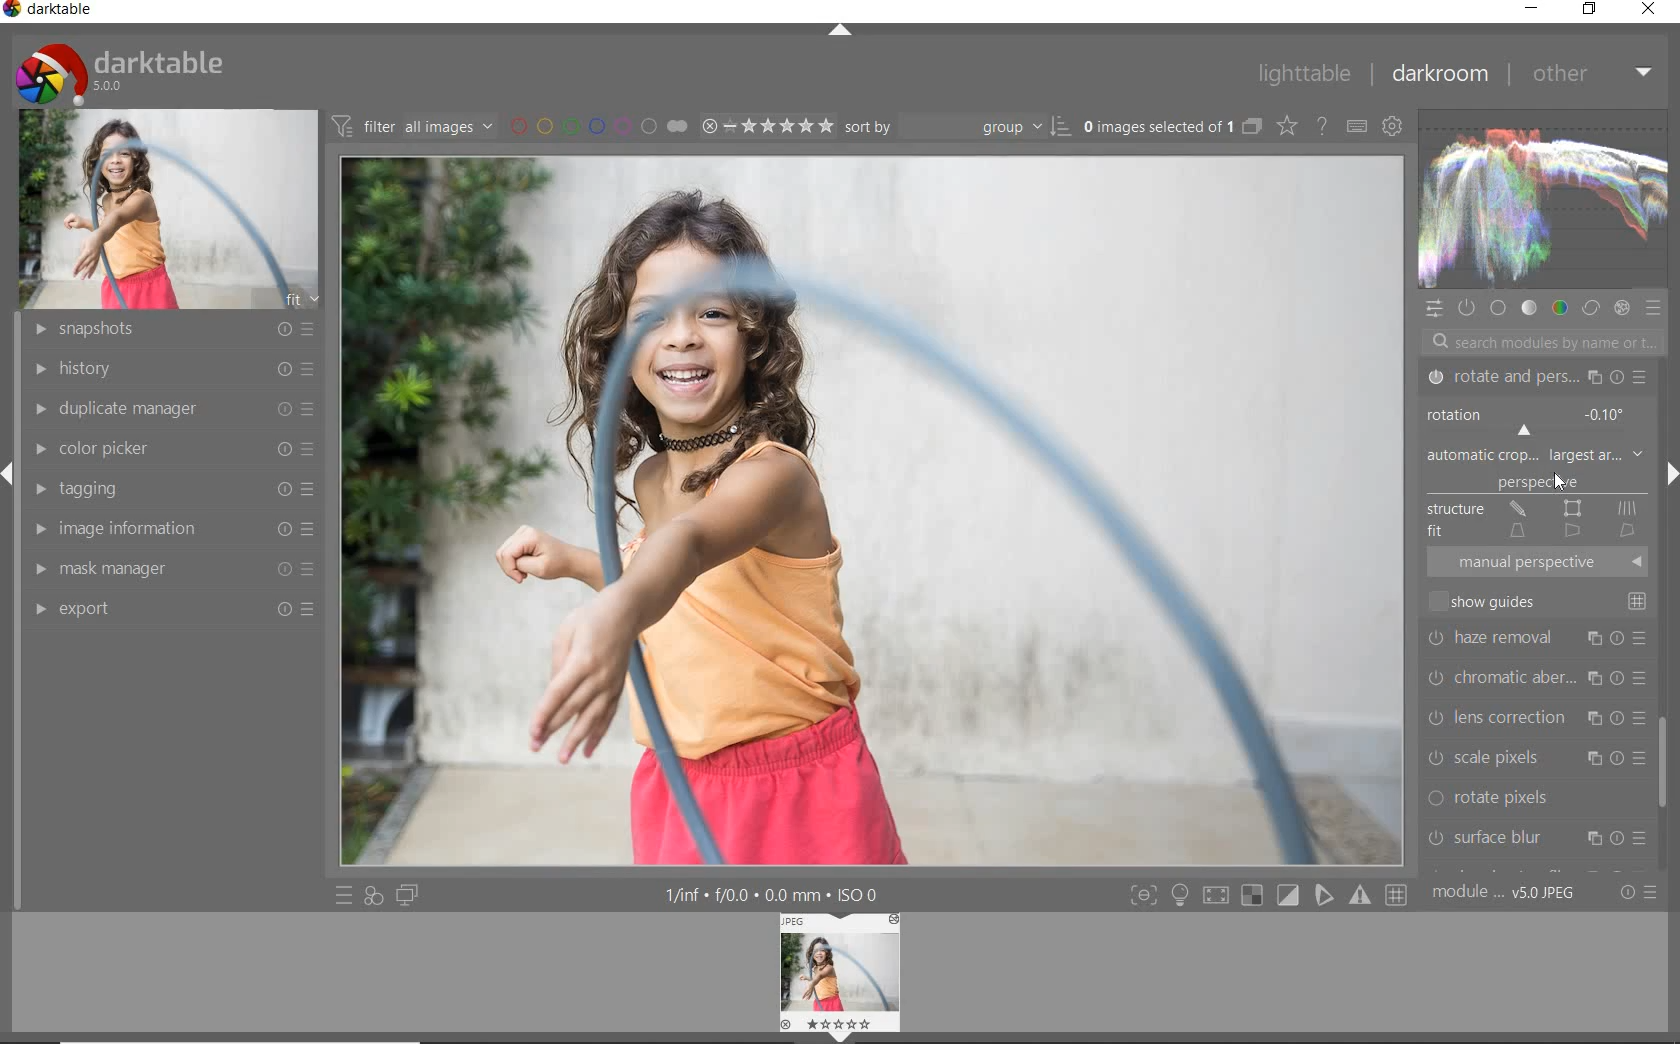  Describe the element at coordinates (1536, 456) in the screenshot. I see `AUTOMATIC CROPPING SET FOR LARGEST AREA` at that location.